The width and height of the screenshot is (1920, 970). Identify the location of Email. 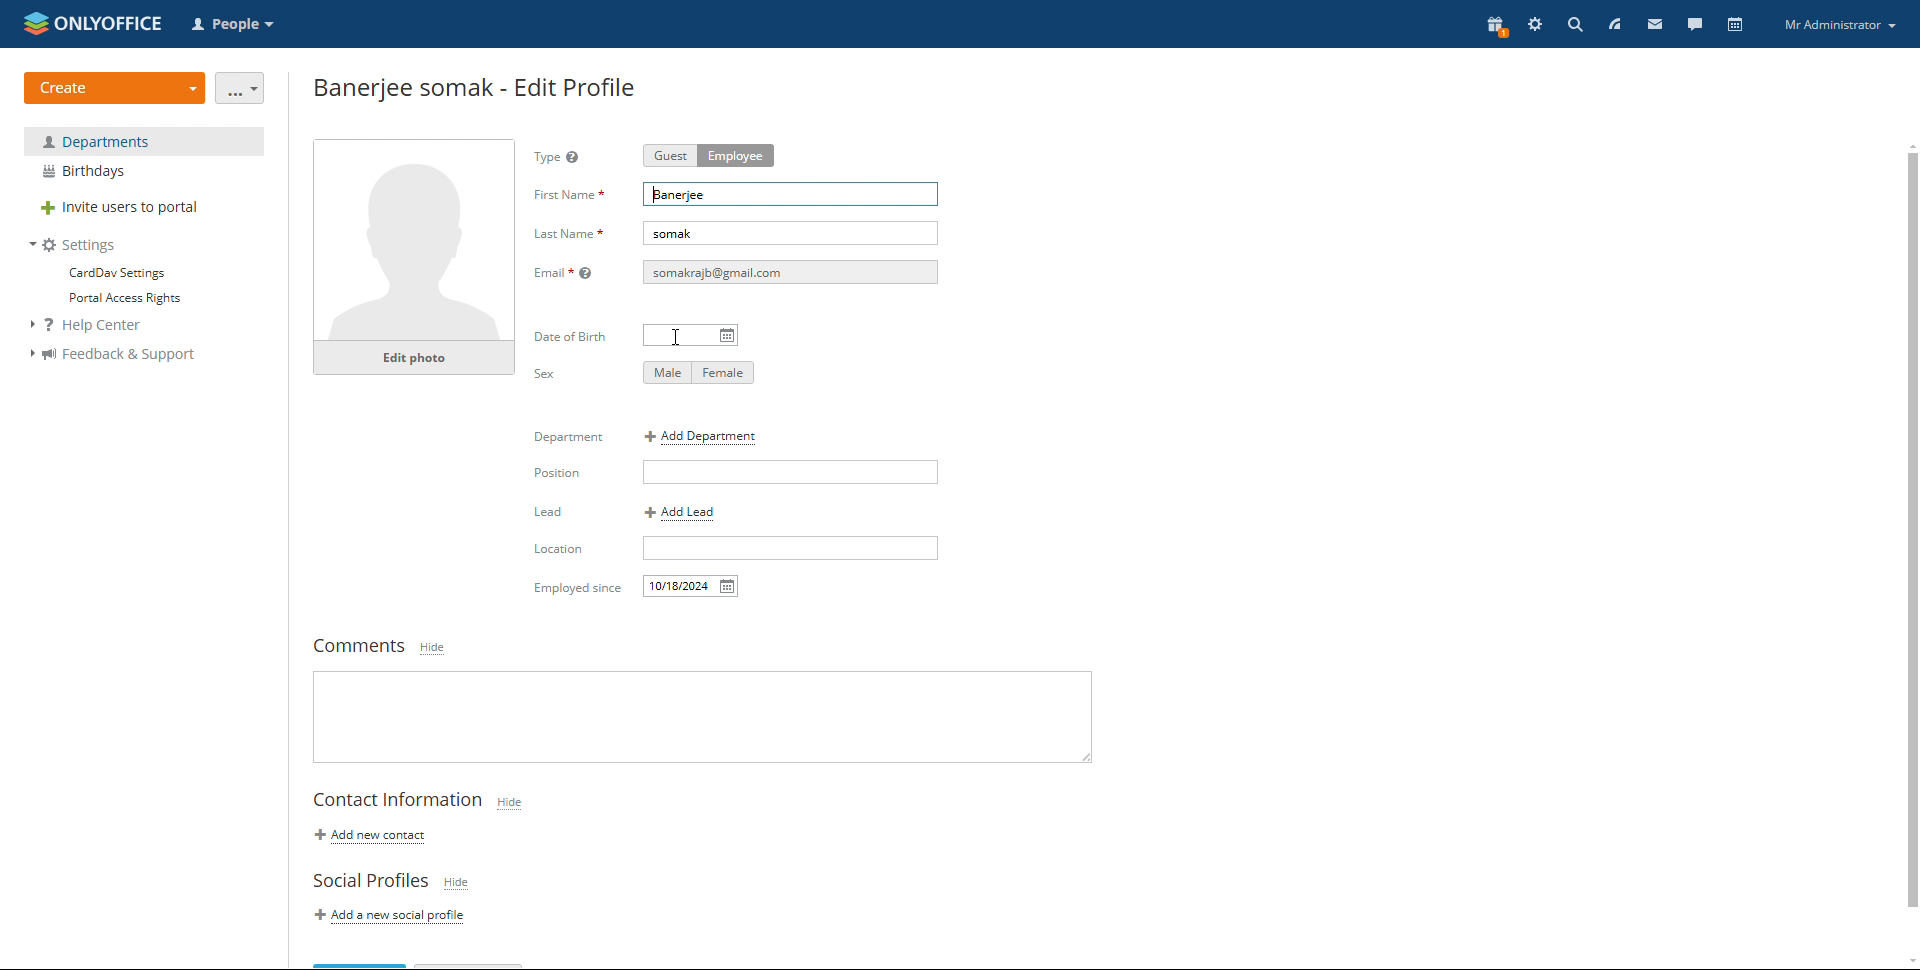
(567, 272).